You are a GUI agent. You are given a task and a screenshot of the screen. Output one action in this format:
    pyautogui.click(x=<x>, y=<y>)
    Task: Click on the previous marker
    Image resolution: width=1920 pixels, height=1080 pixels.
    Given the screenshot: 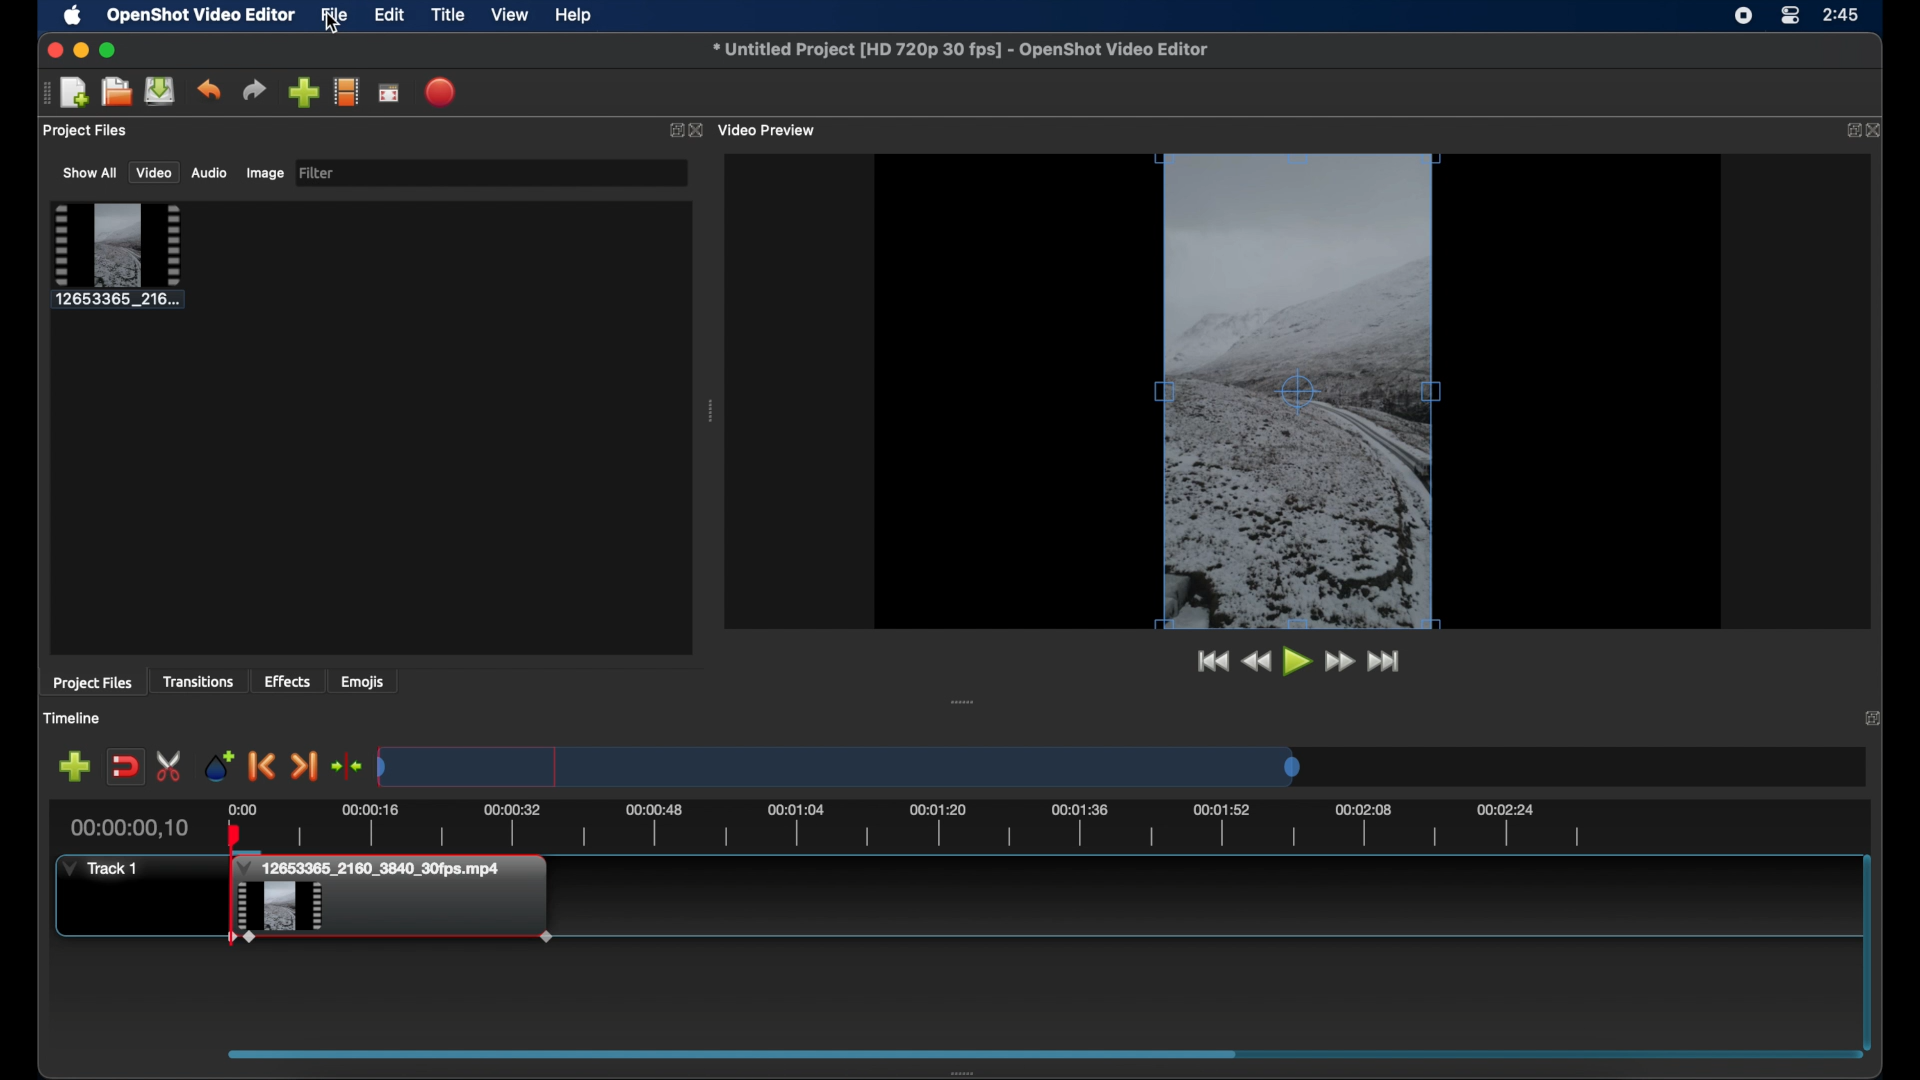 What is the action you would take?
    pyautogui.click(x=262, y=766)
    